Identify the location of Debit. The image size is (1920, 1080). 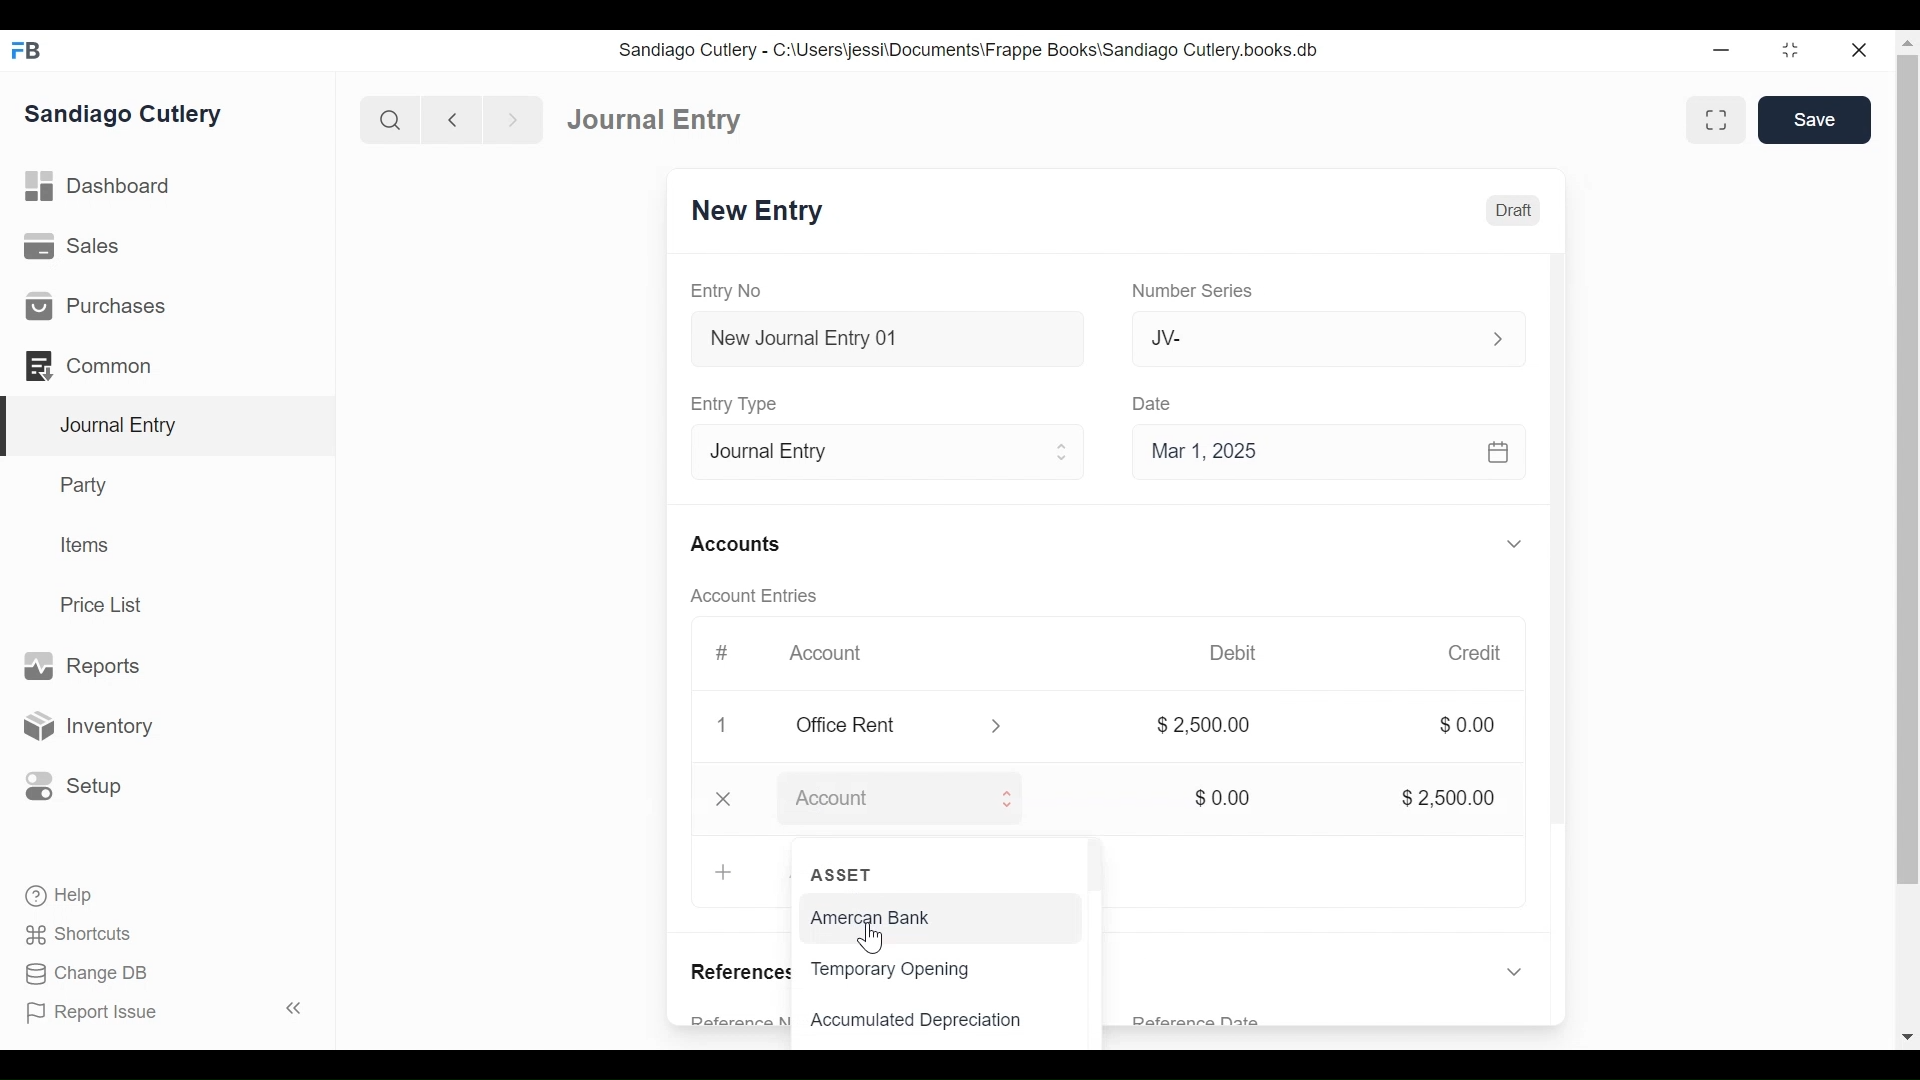
(1250, 653).